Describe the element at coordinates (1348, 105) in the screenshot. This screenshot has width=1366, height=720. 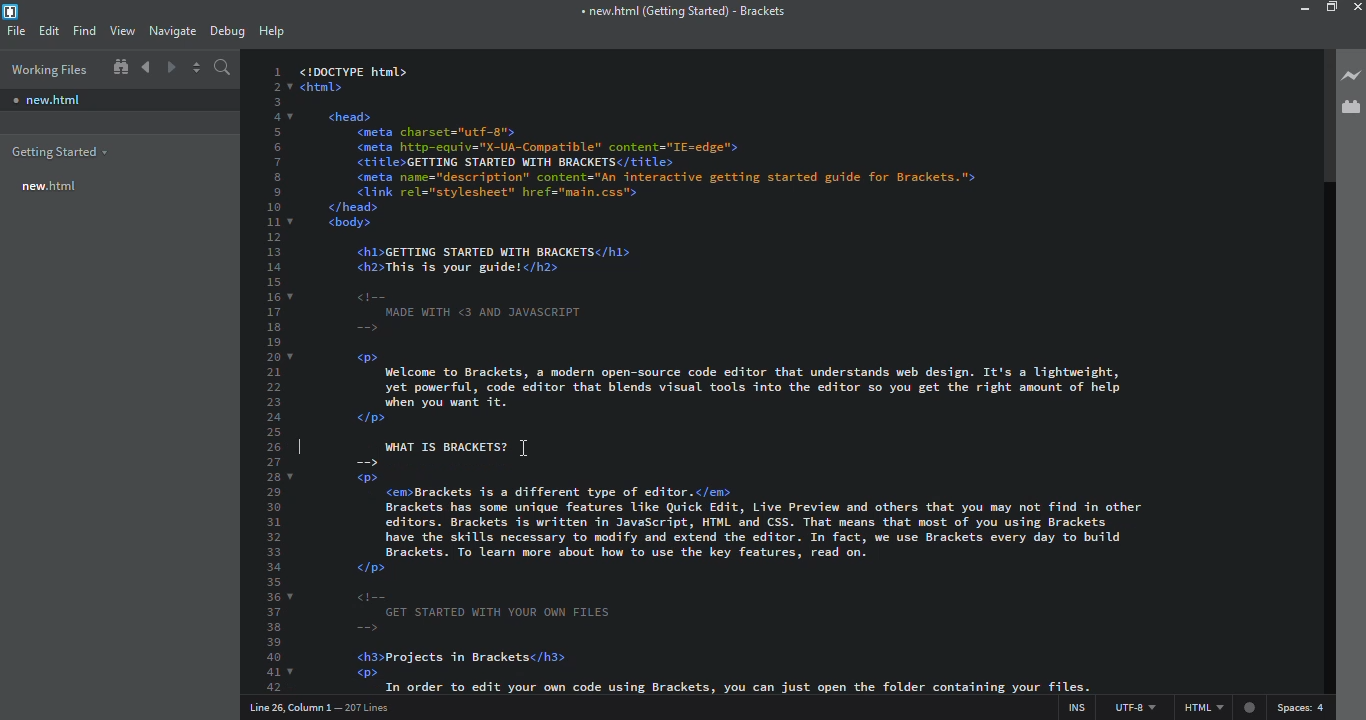
I see `extension manager` at that location.